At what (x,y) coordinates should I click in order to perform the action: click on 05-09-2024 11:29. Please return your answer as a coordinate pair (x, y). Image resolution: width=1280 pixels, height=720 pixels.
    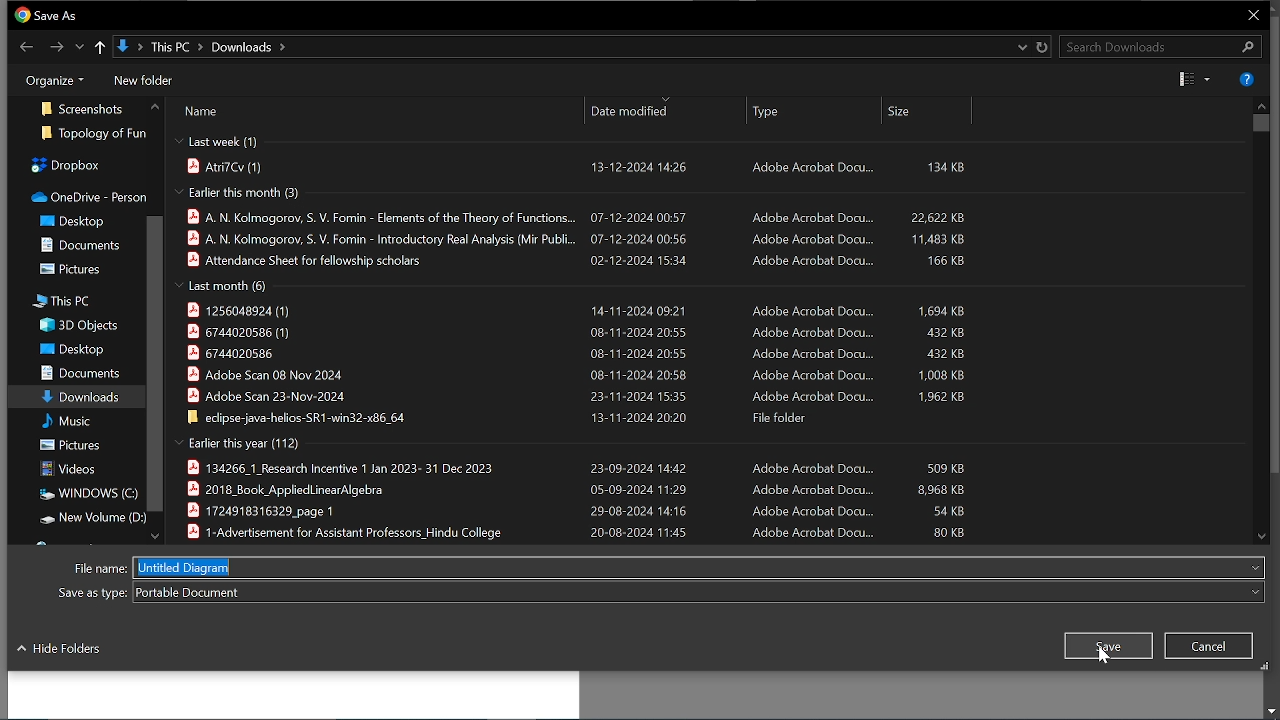
    Looking at the image, I should click on (633, 491).